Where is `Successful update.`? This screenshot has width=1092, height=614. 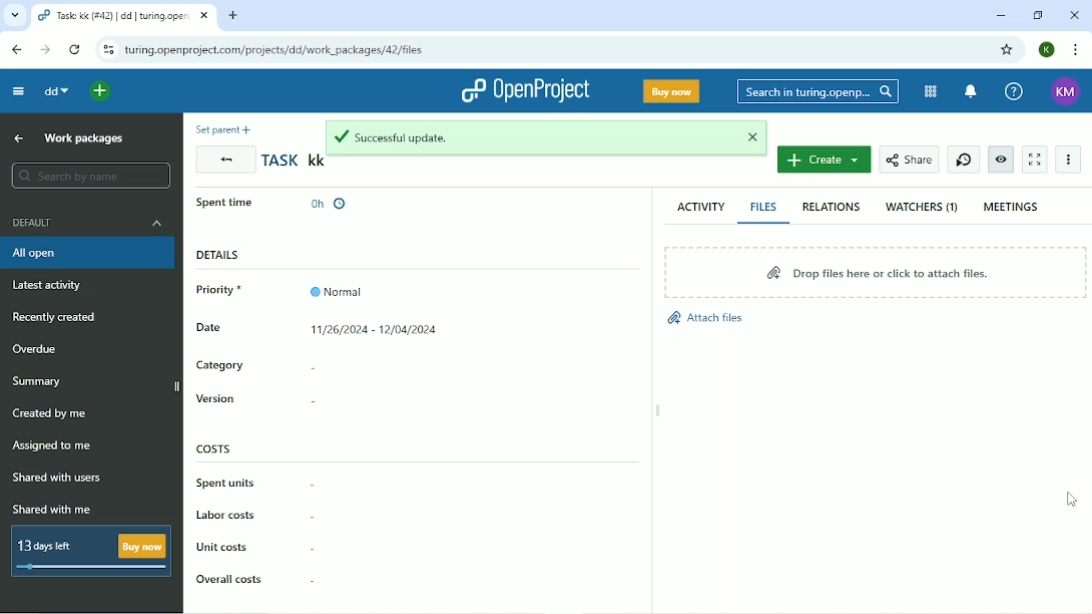
Successful update. is located at coordinates (519, 136).